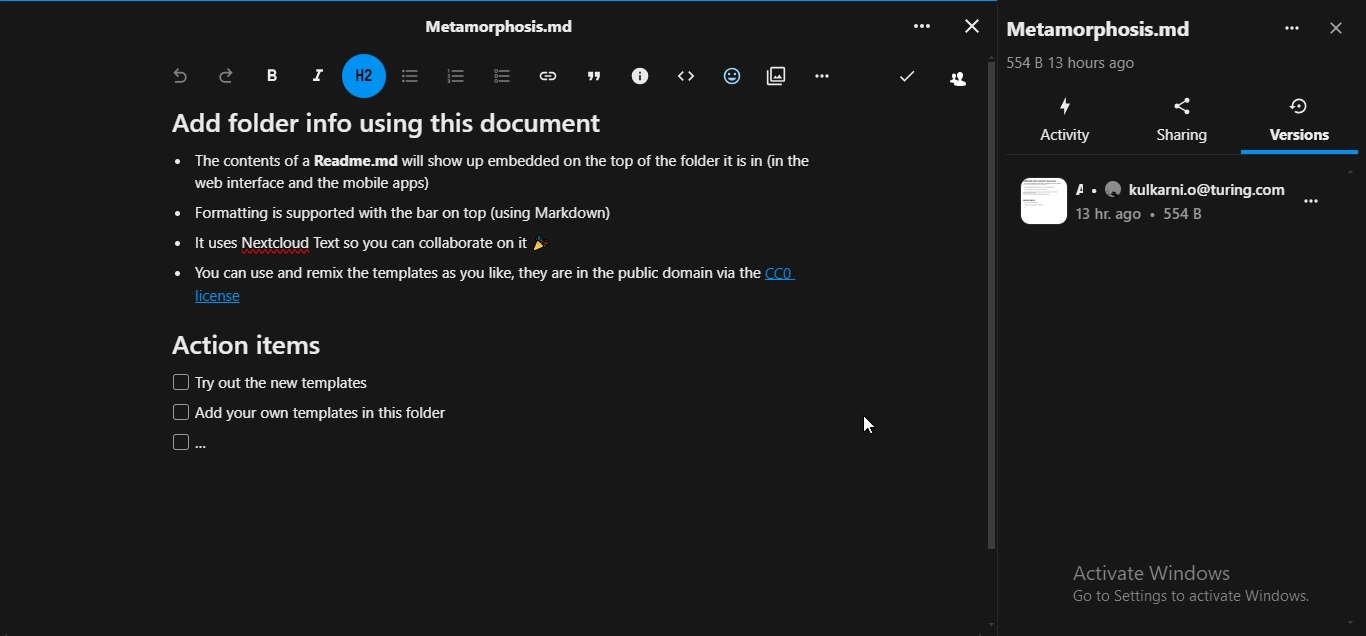 The height and width of the screenshot is (636, 1366). What do you see at coordinates (970, 24) in the screenshot?
I see `close` at bounding box center [970, 24].